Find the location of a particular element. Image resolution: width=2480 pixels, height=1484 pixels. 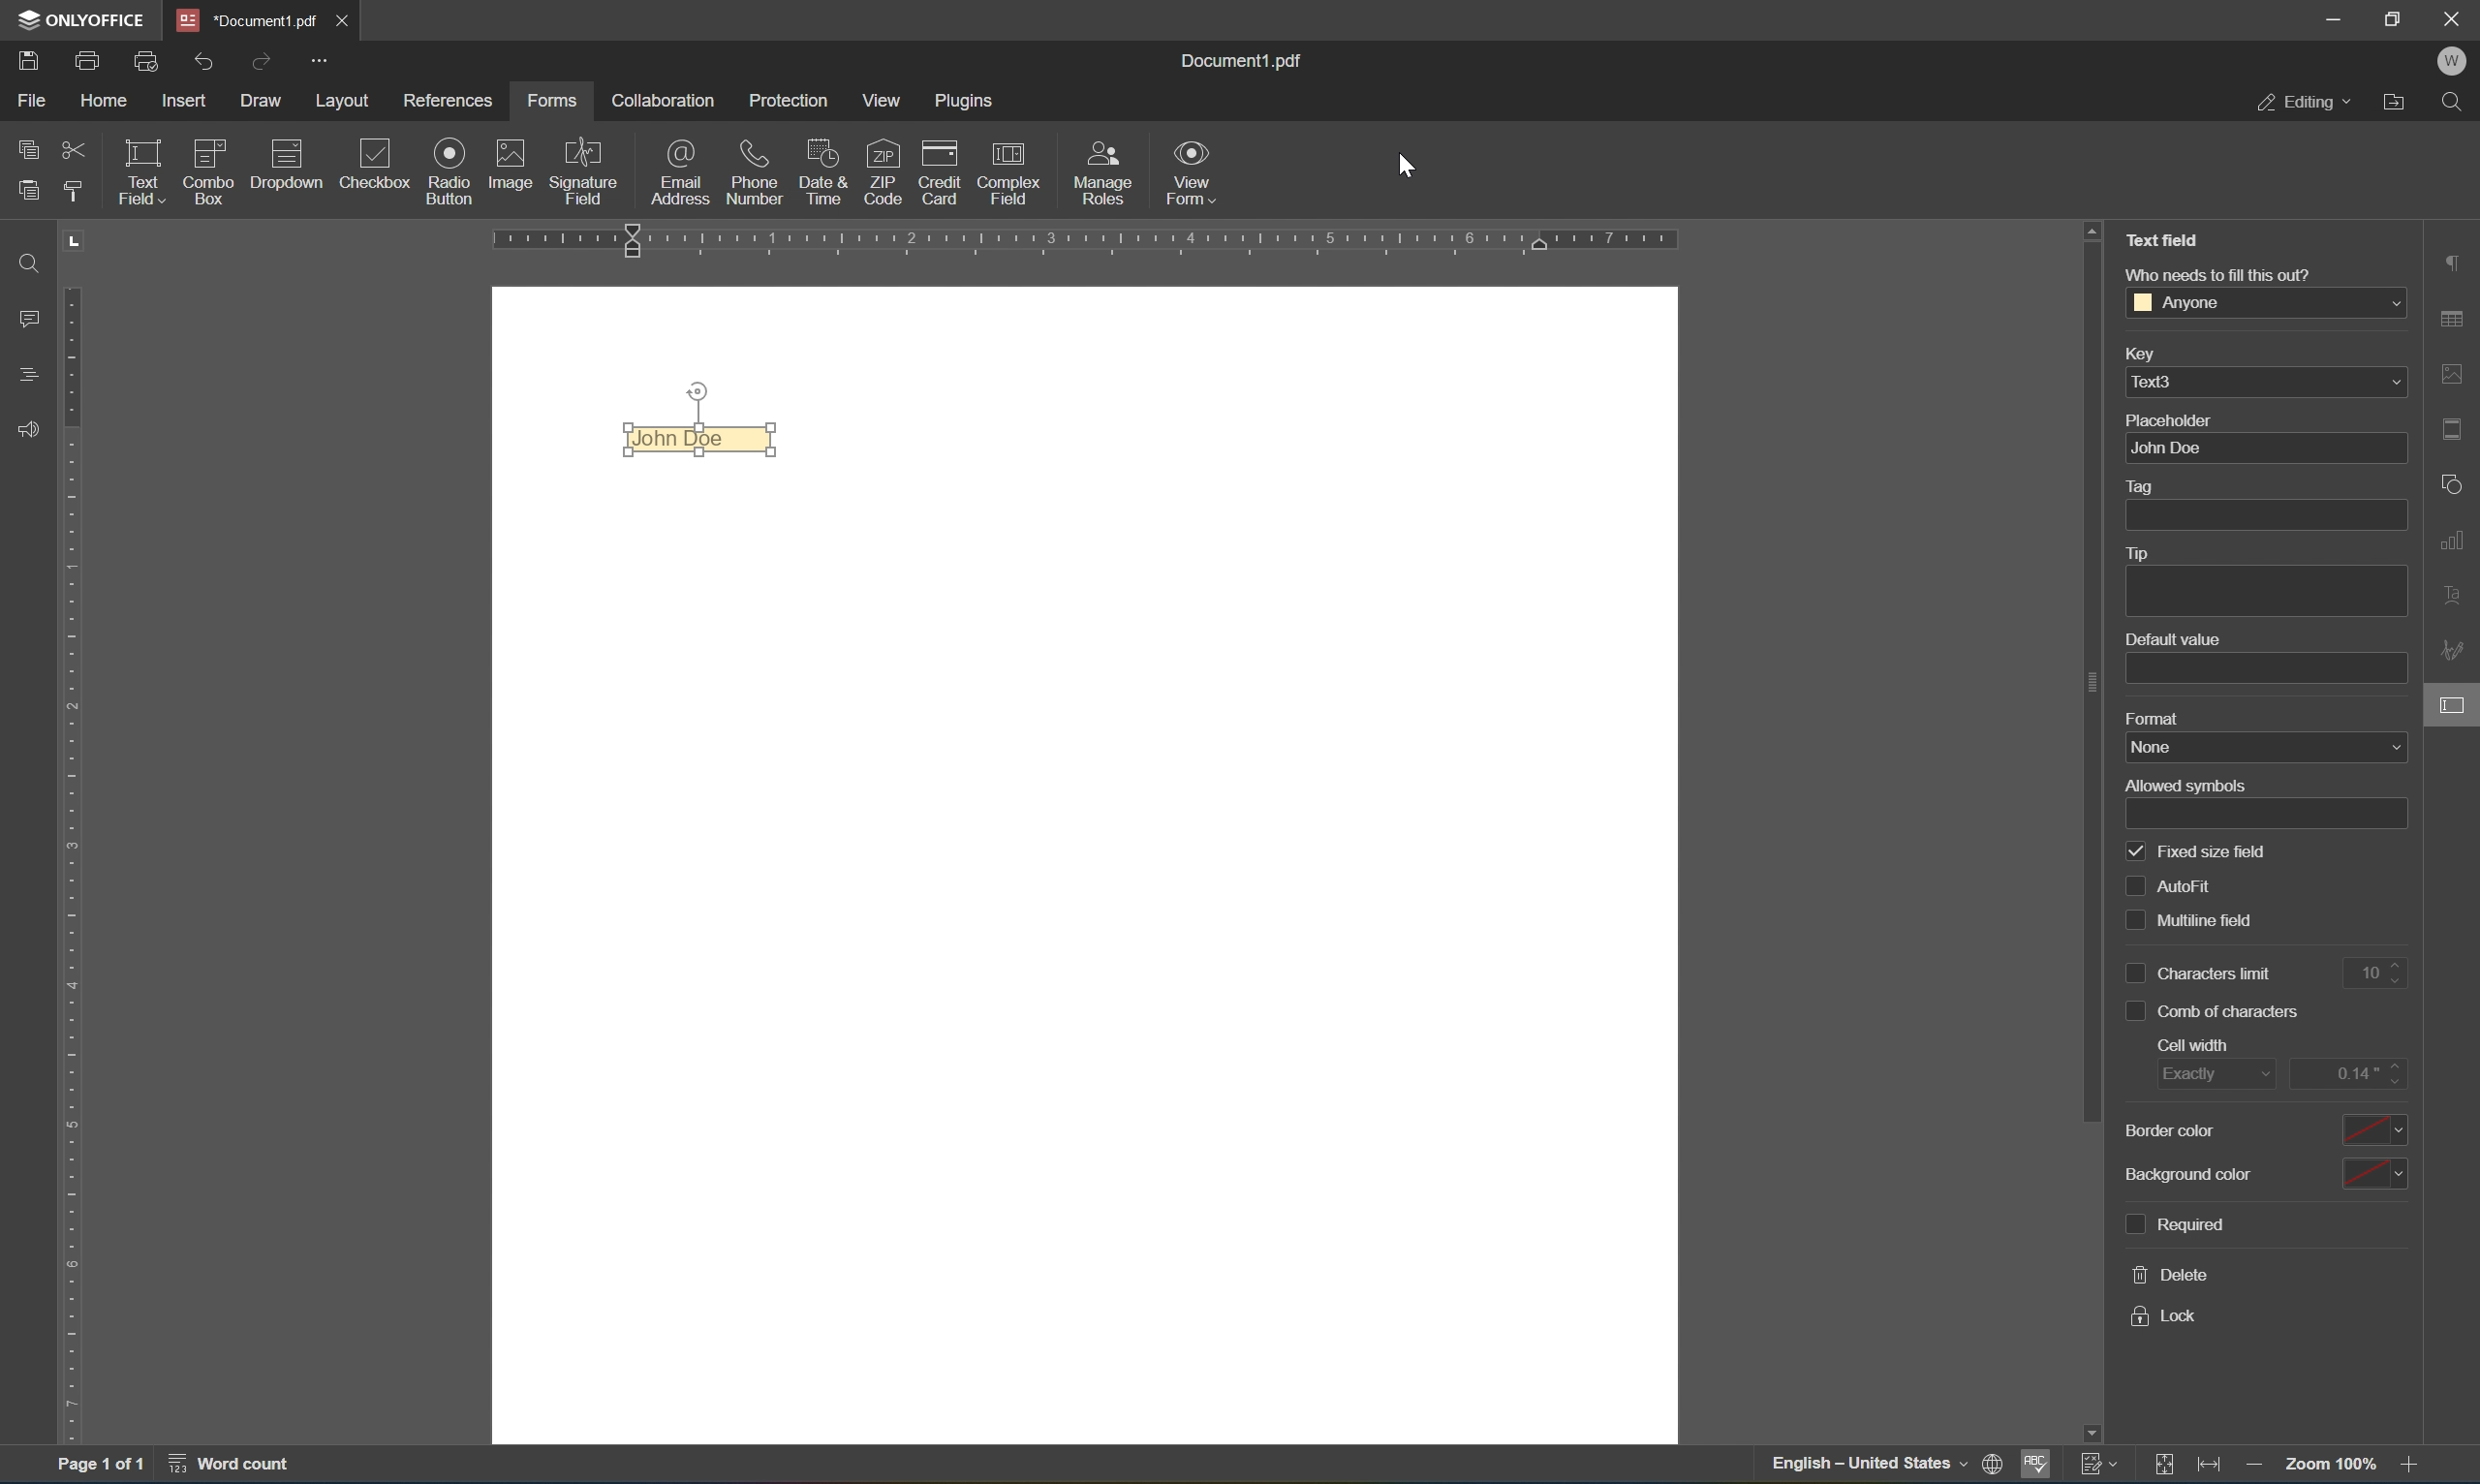

view is located at coordinates (885, 100).